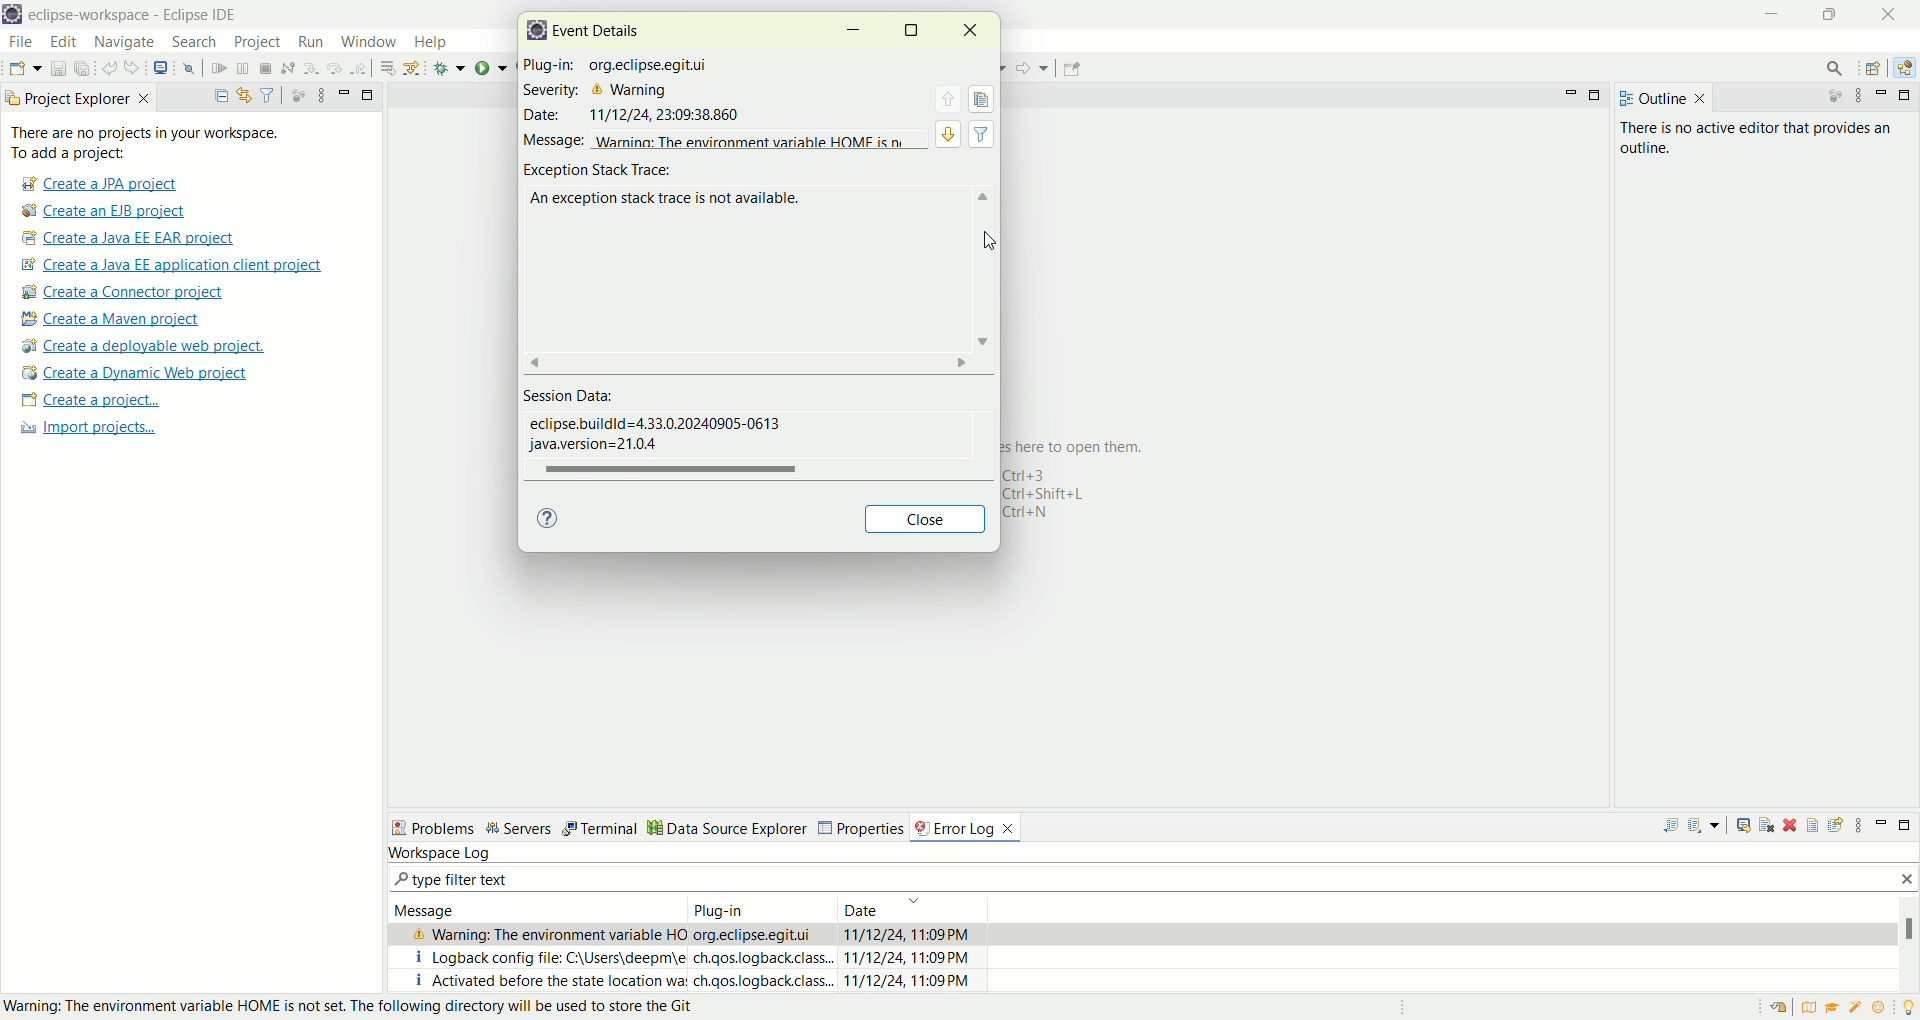  What do you see at coordinates (1665, 829) in the screenshot?
I see `export log` at bounding box center [1665, 829].